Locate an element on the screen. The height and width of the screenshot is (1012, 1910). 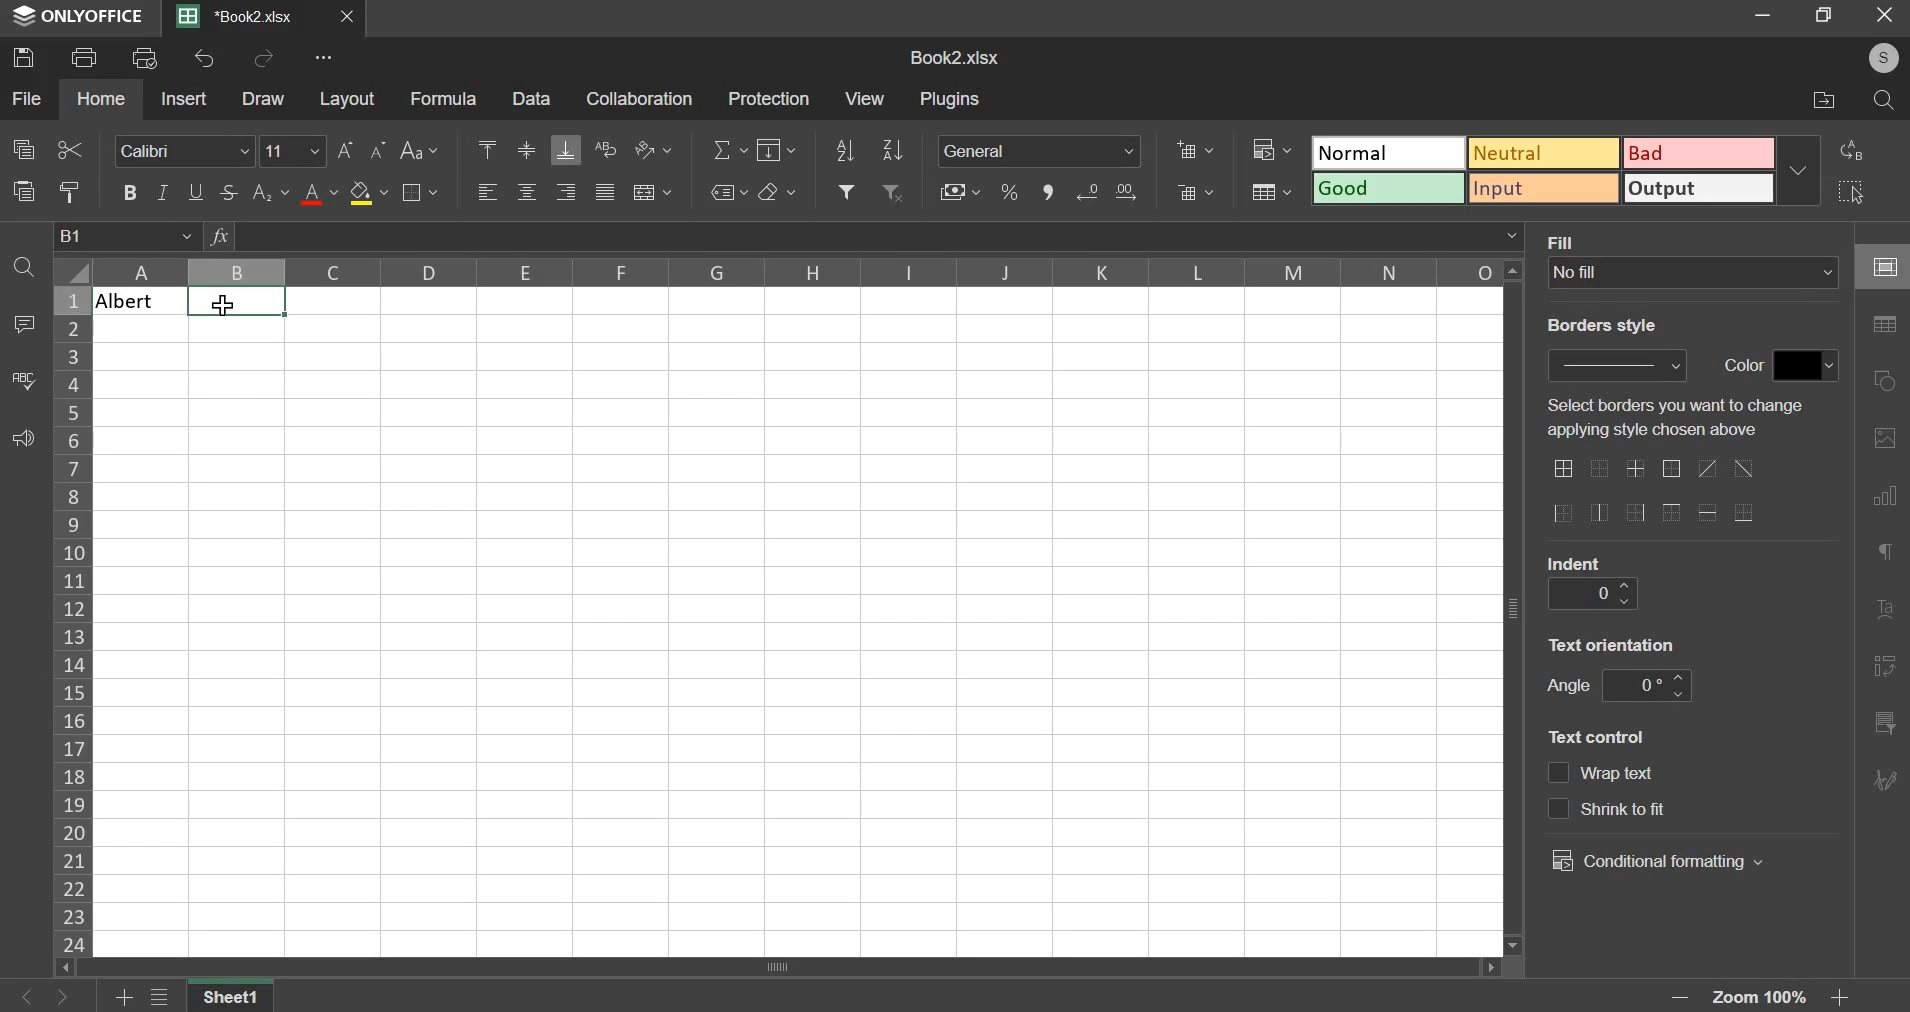
sort descending is located at coordinates (892, 150).